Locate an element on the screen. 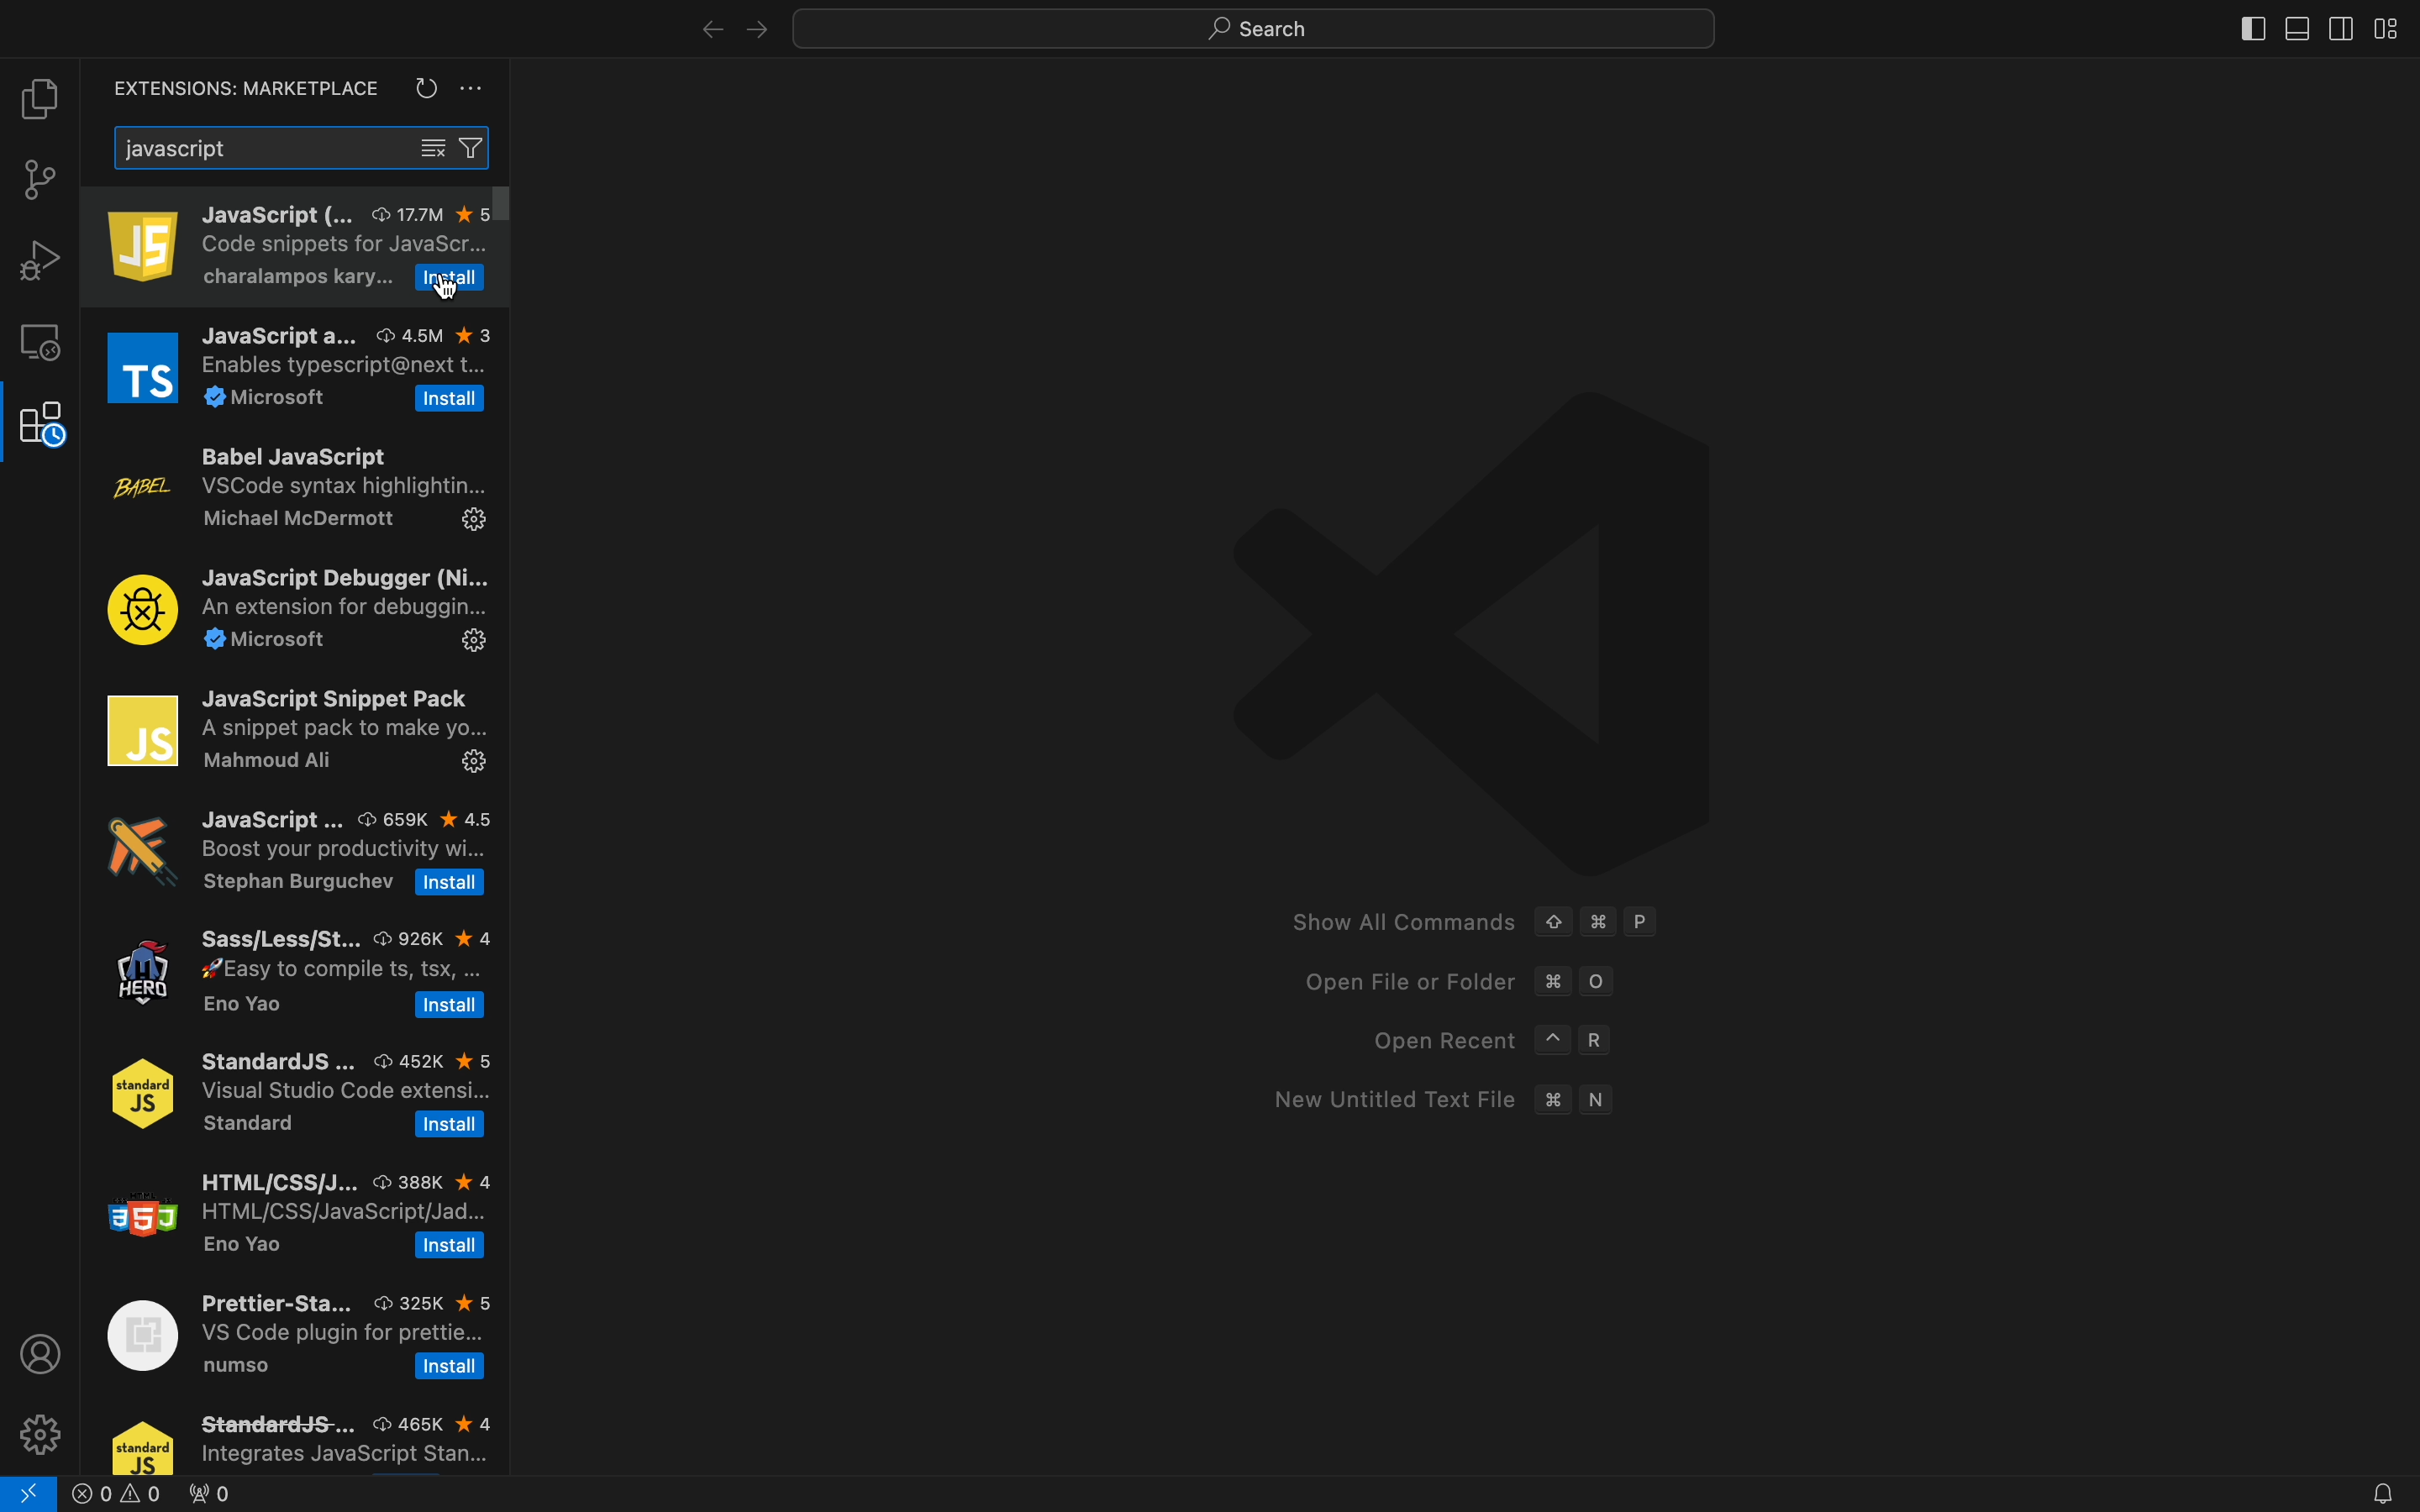 This screenshot has width=2420, height=1512. extensions is located at coordinates (236, 89).